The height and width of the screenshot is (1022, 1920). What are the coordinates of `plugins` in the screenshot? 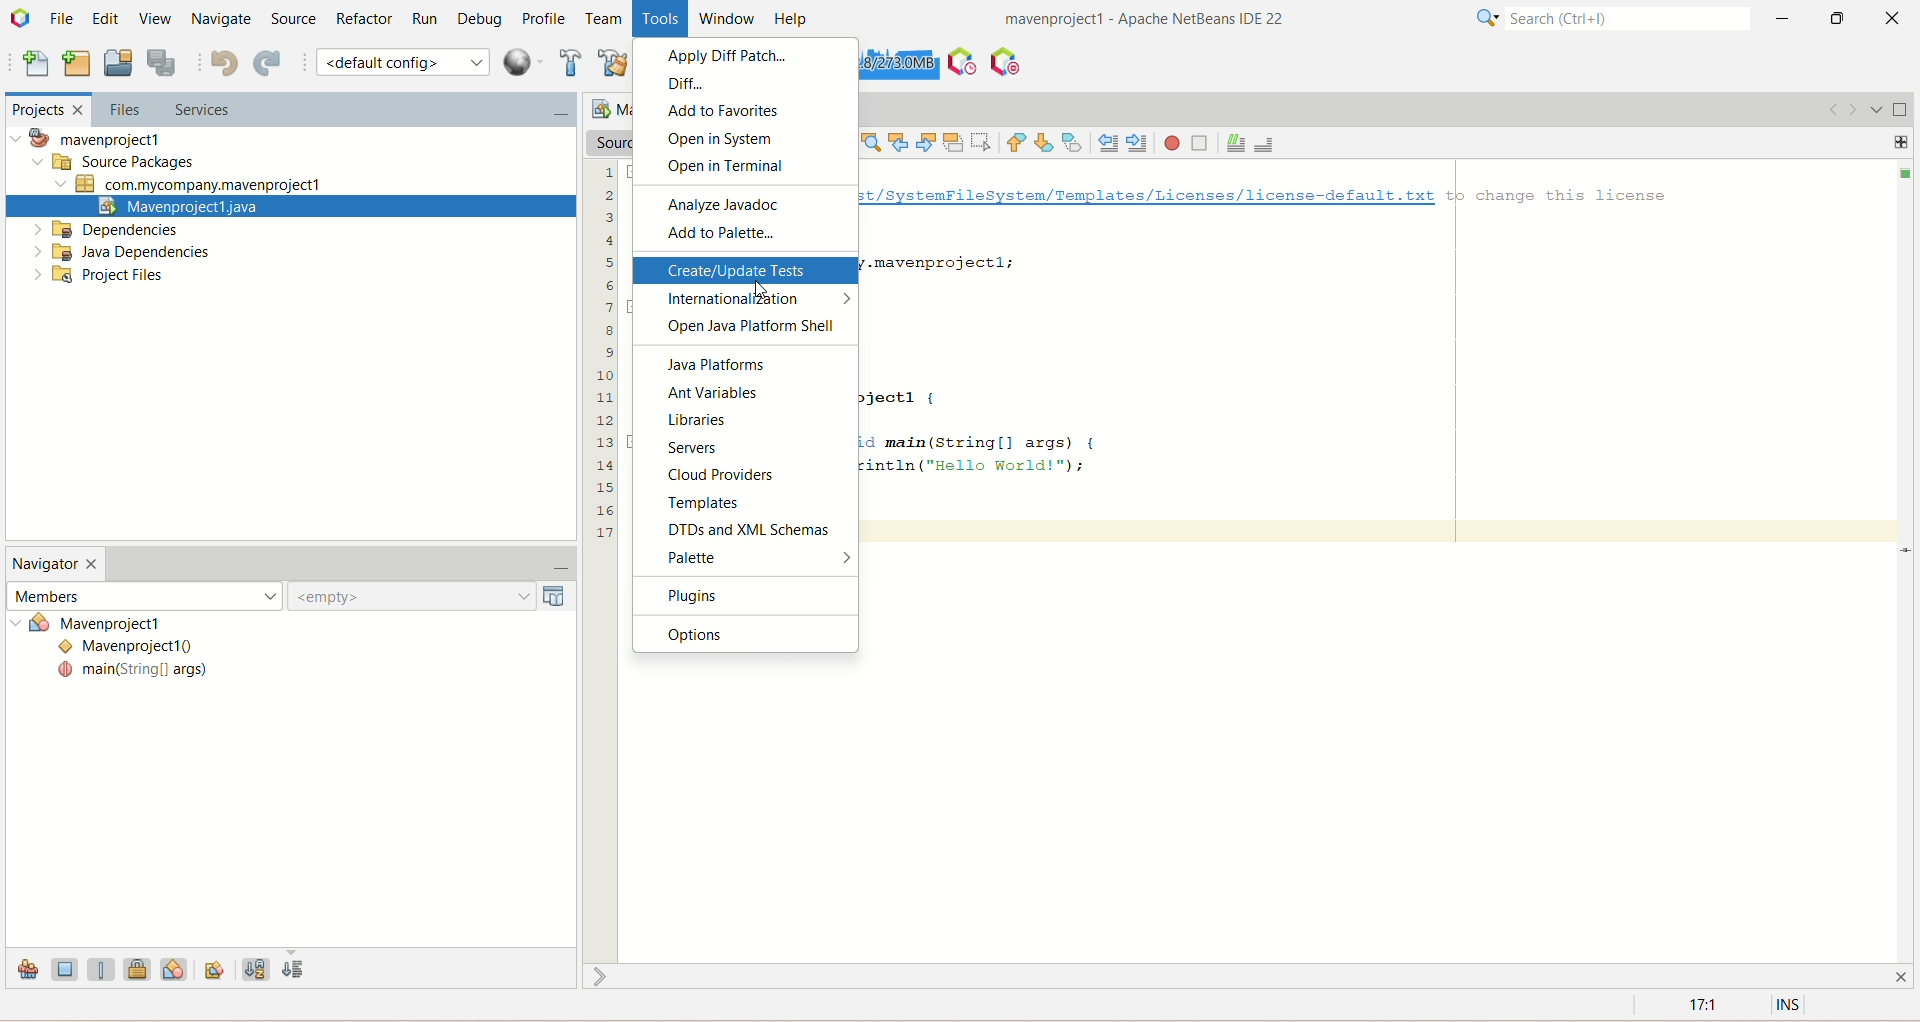 It's located at (743, 595).